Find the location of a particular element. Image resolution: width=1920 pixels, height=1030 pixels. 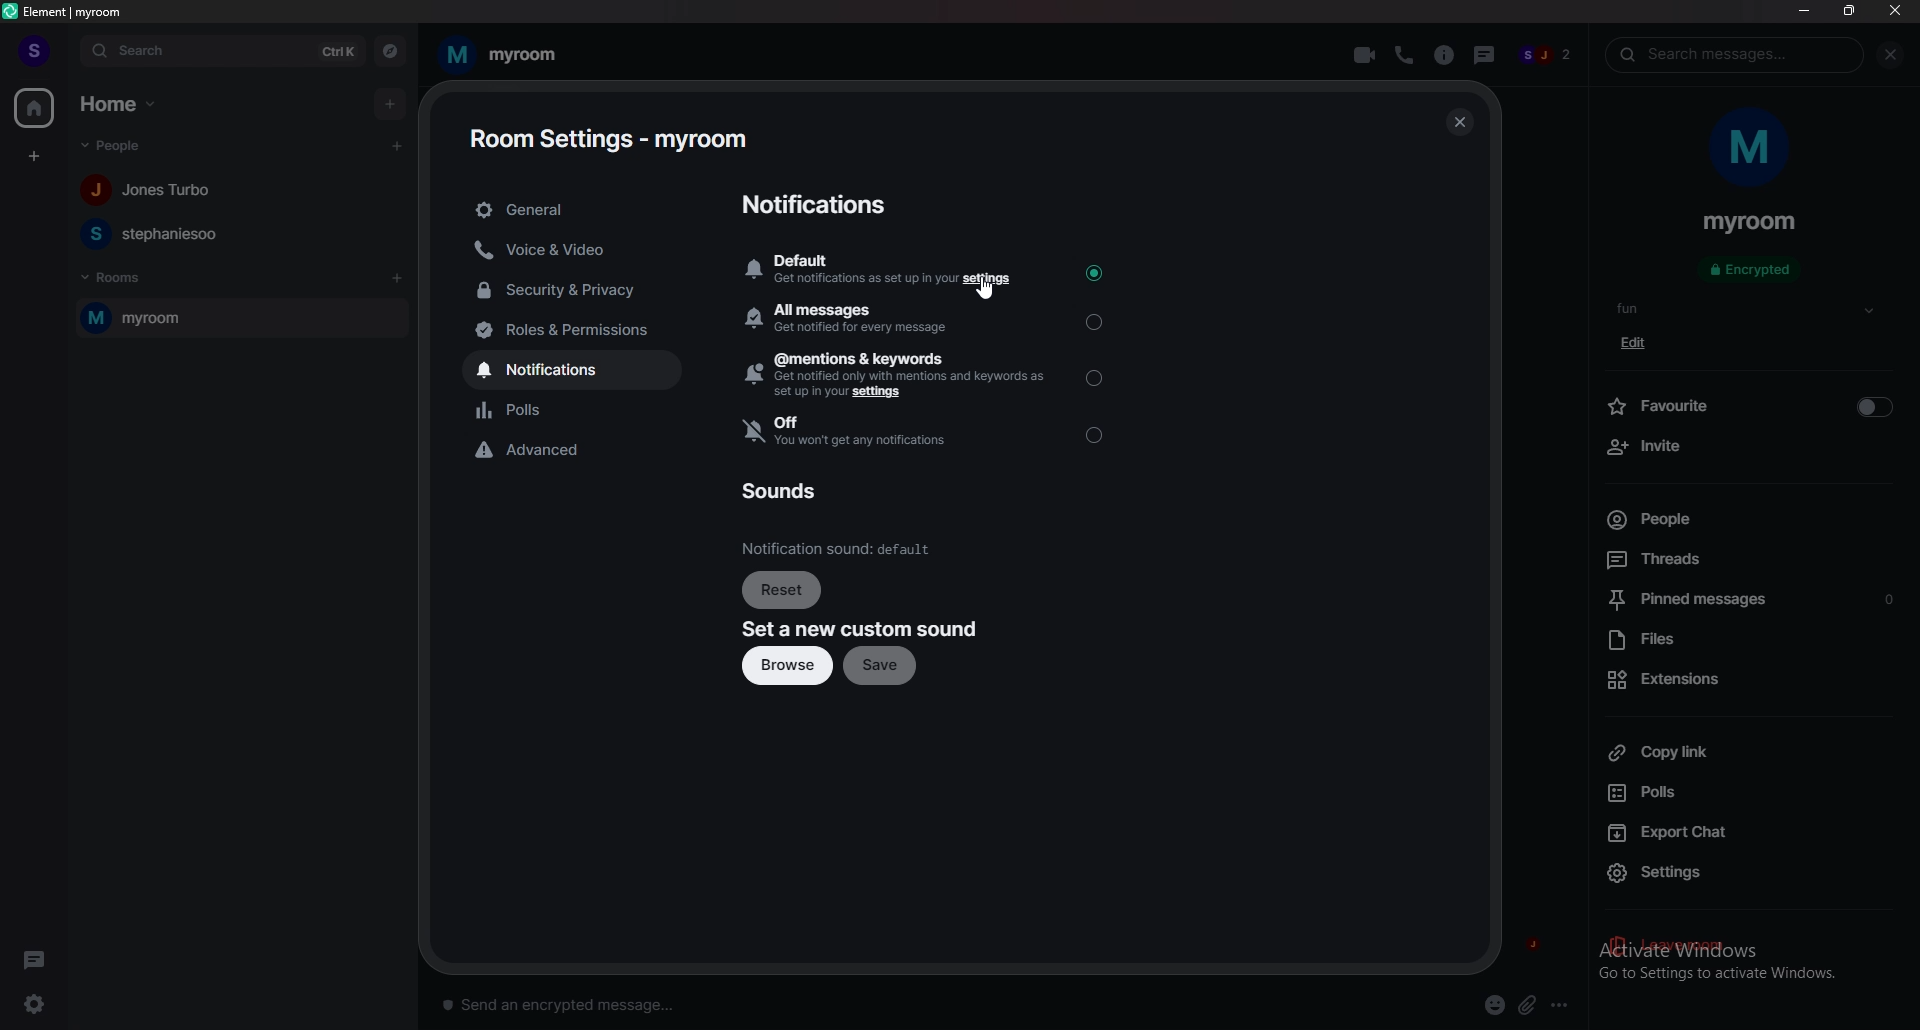

roles and permissions is located at coordinates (584, 331).